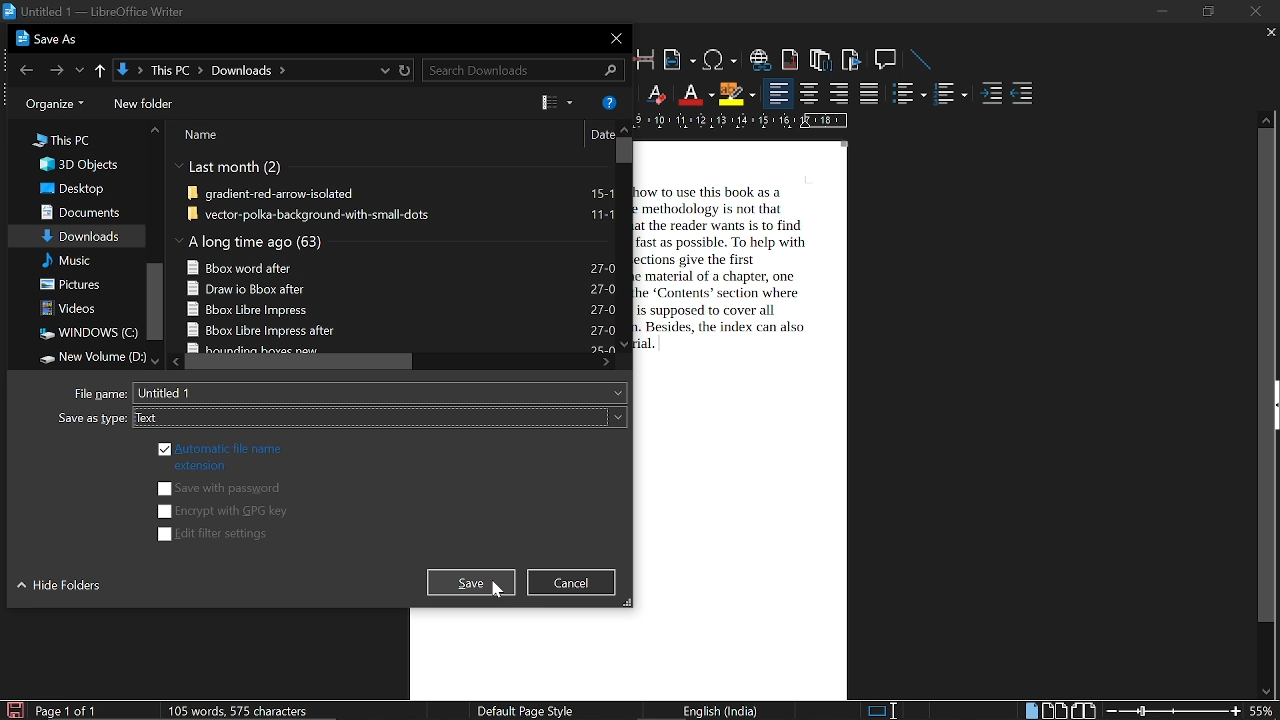 This screenshot has width=1280, height=720. I want to click on current window, so click(50, 39).